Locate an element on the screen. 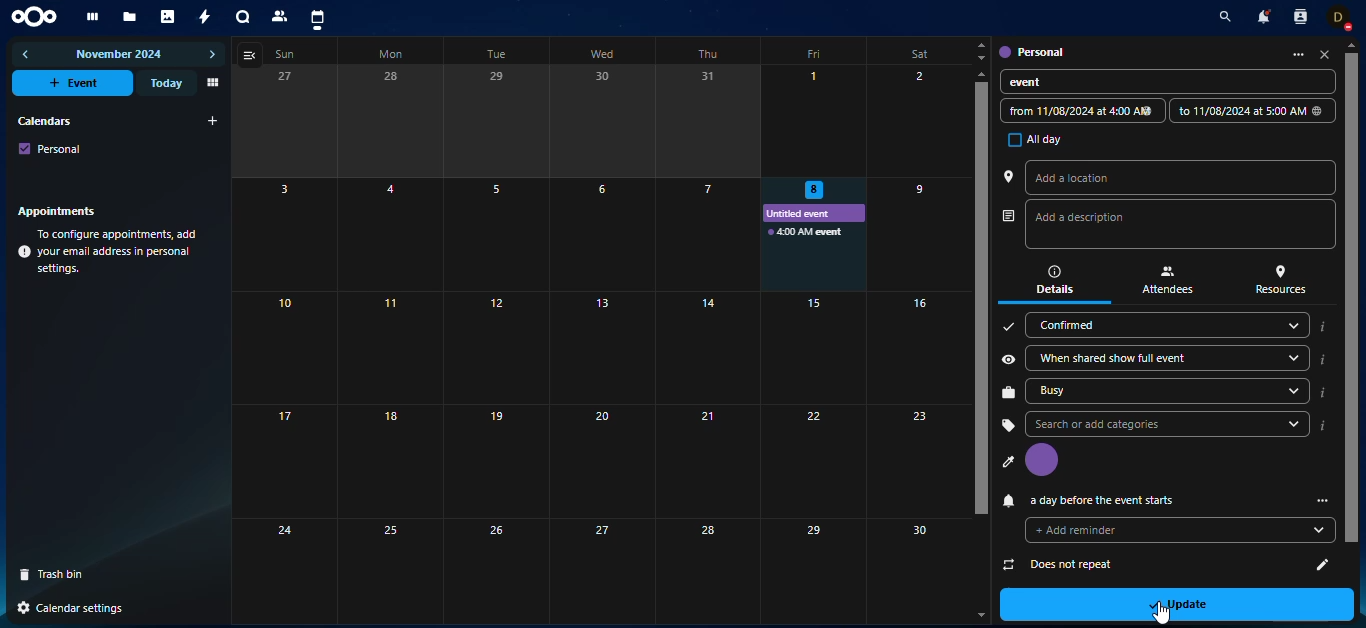 The width and height of the screenshot is (1366, 628). 30 is located at coordinates (914, 560).